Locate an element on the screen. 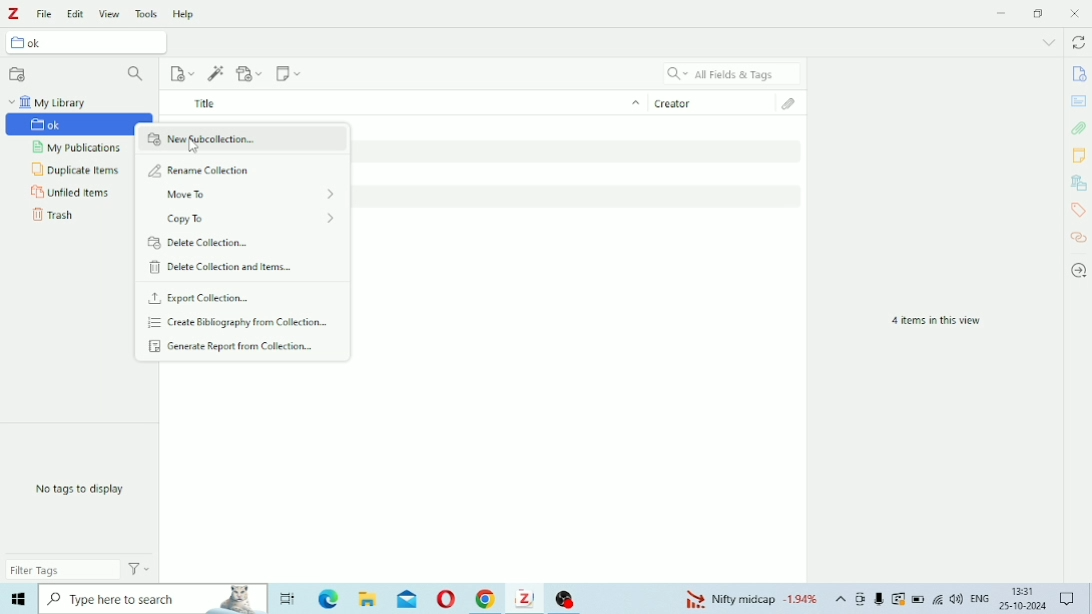 This screenshot has width=1092, height=614. Delete Collection is located at coordinates (201, 243).